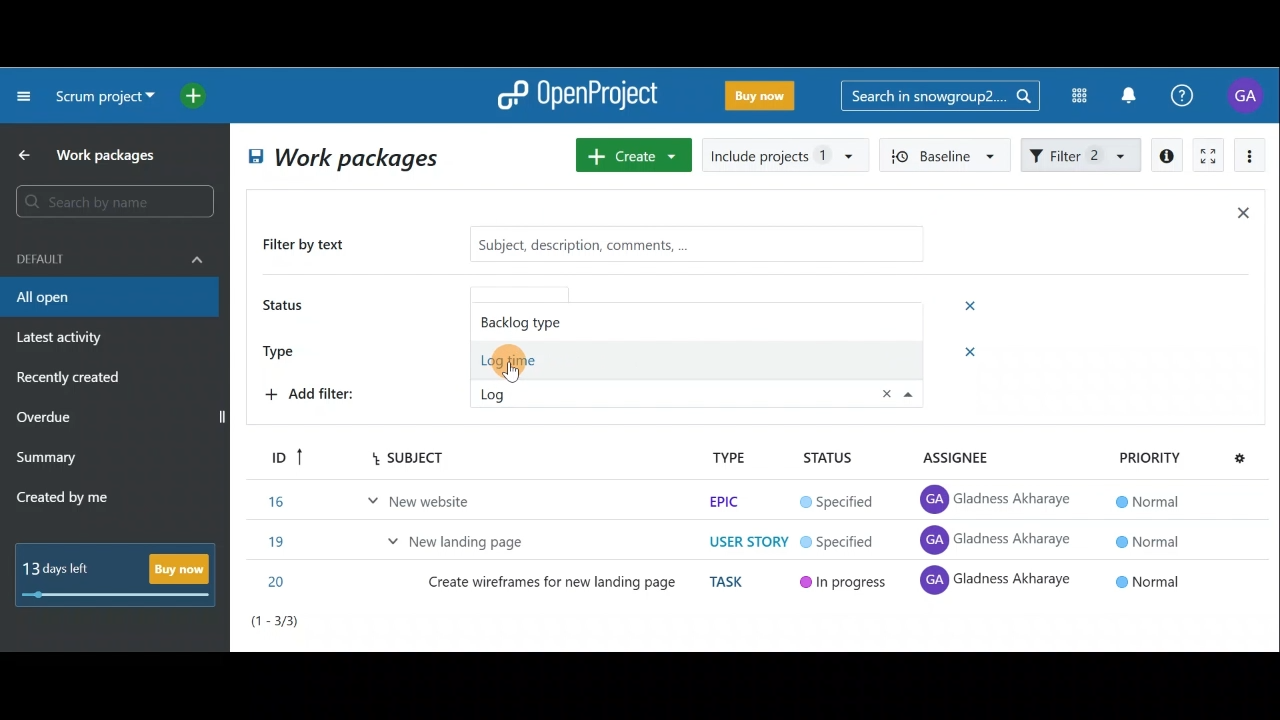 This screenshot has height=720, width=1280. Describe the element at coordinates (360, 626) in the screenshot. I see `Page number` at that location.